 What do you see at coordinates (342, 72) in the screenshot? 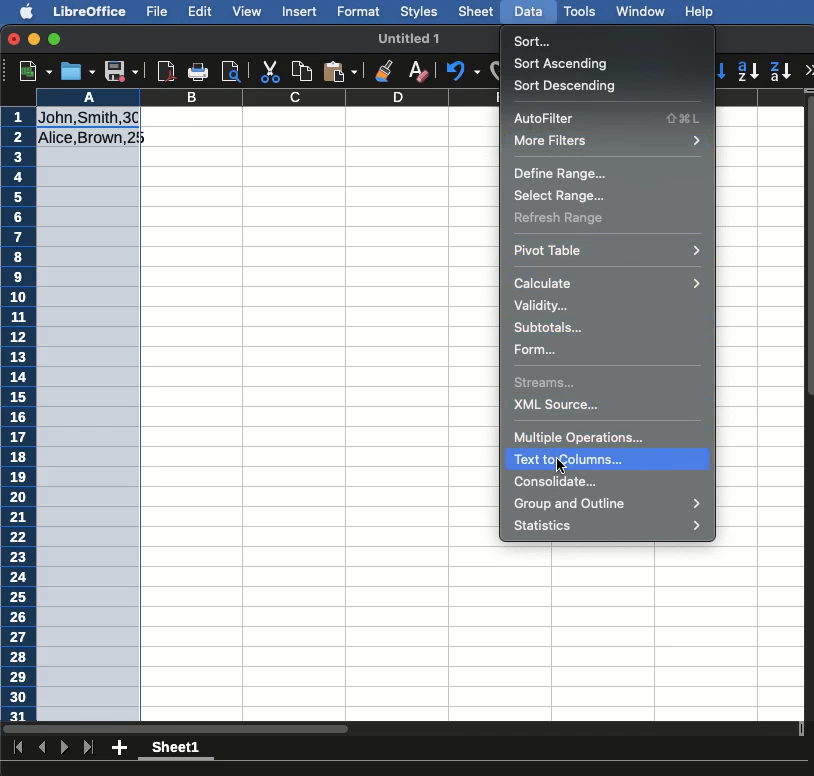
I see `Paste` at bounding box center [342, 72].